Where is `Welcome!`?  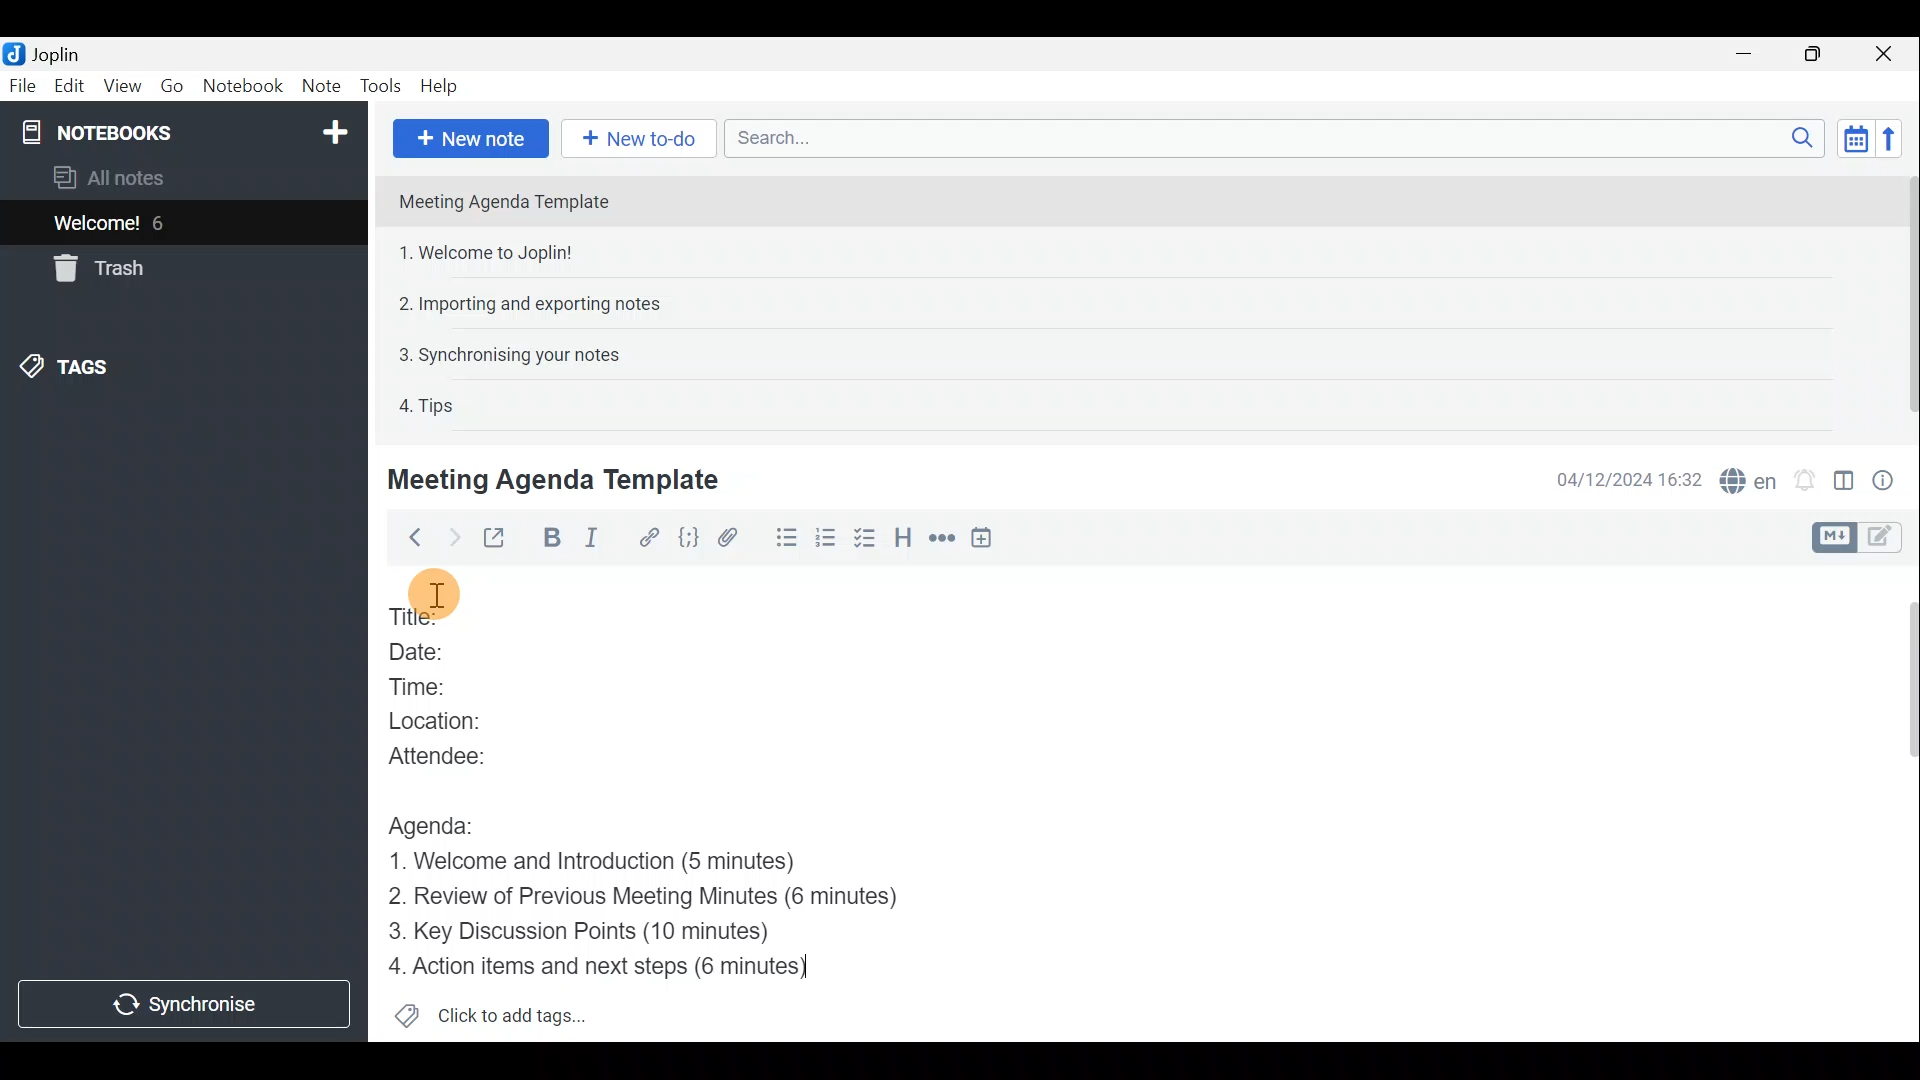
Welcome! is located at coordinates (98, 225).